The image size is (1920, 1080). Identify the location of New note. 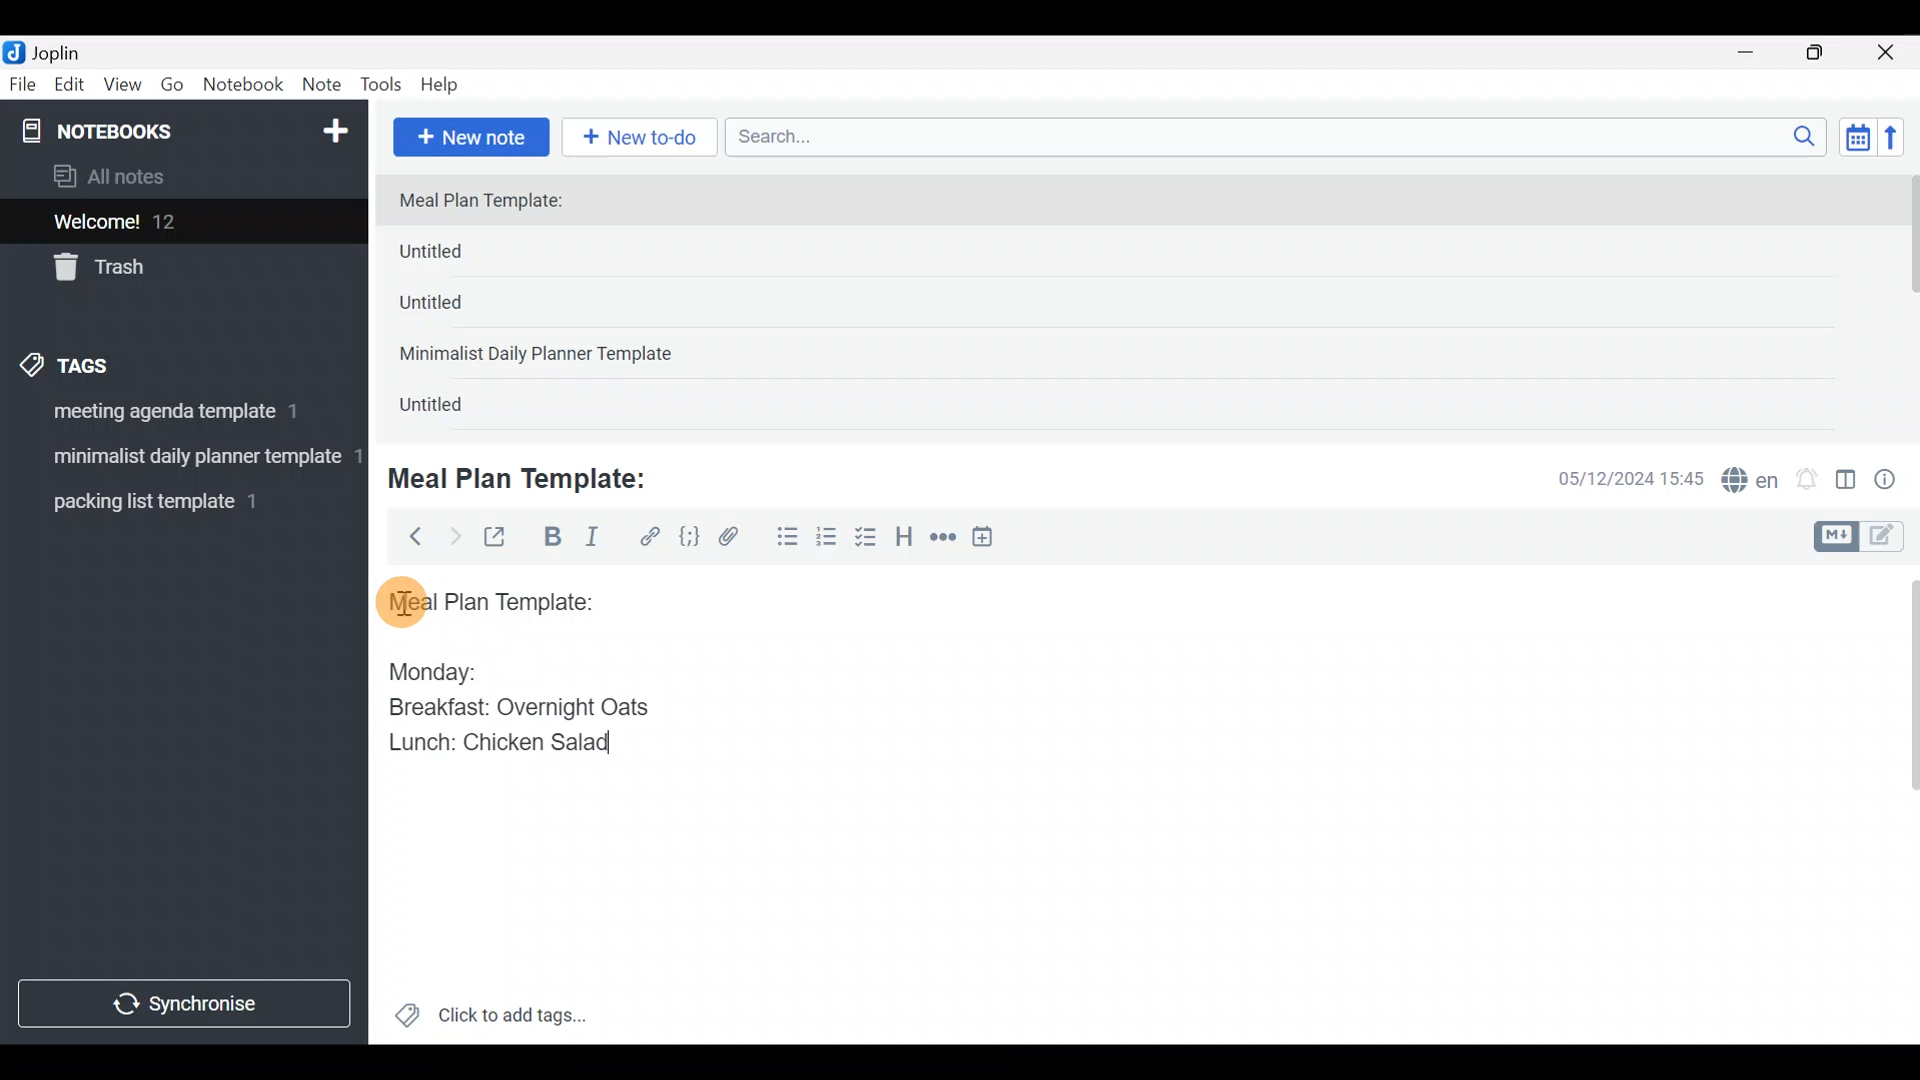
(469, 135).